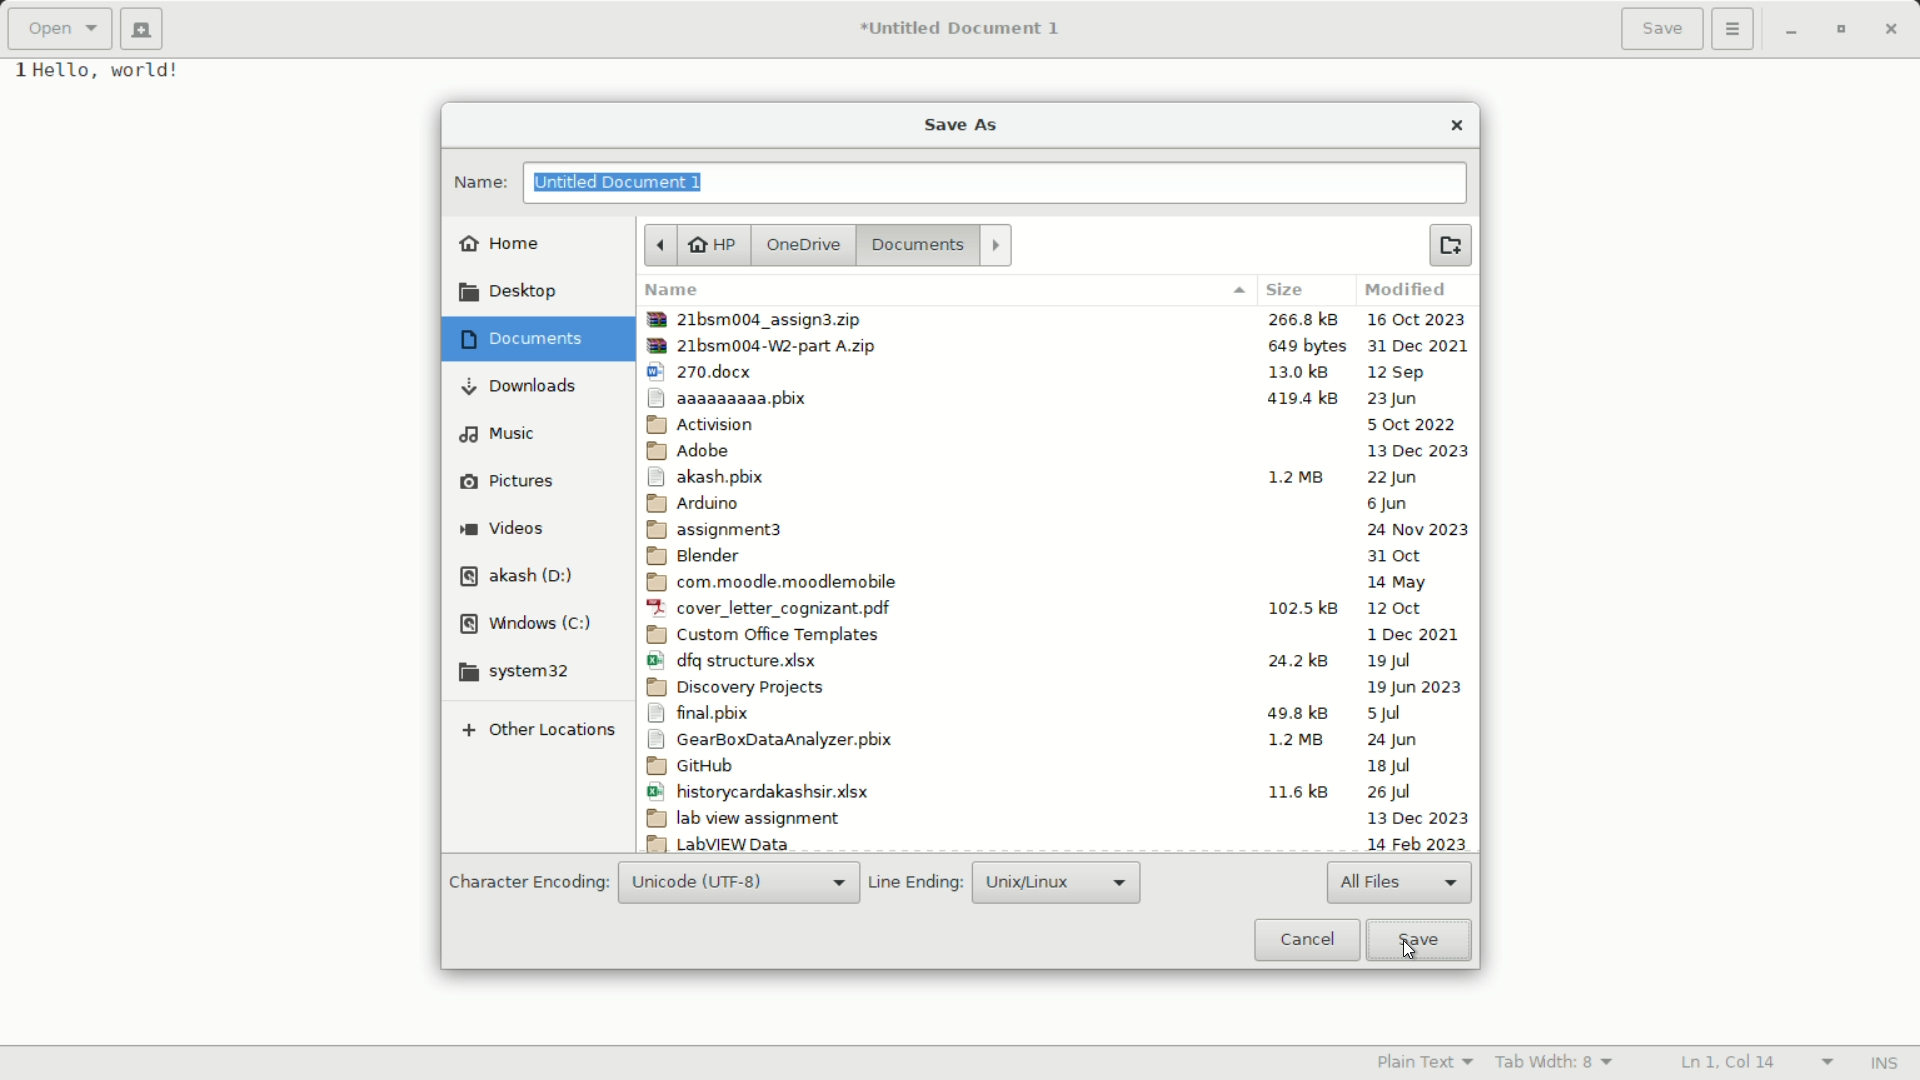 This screenshot has width=1920, height=1080. Describe the element at coordinates (1052, 791) in the screenshot. I see `File` at that location.